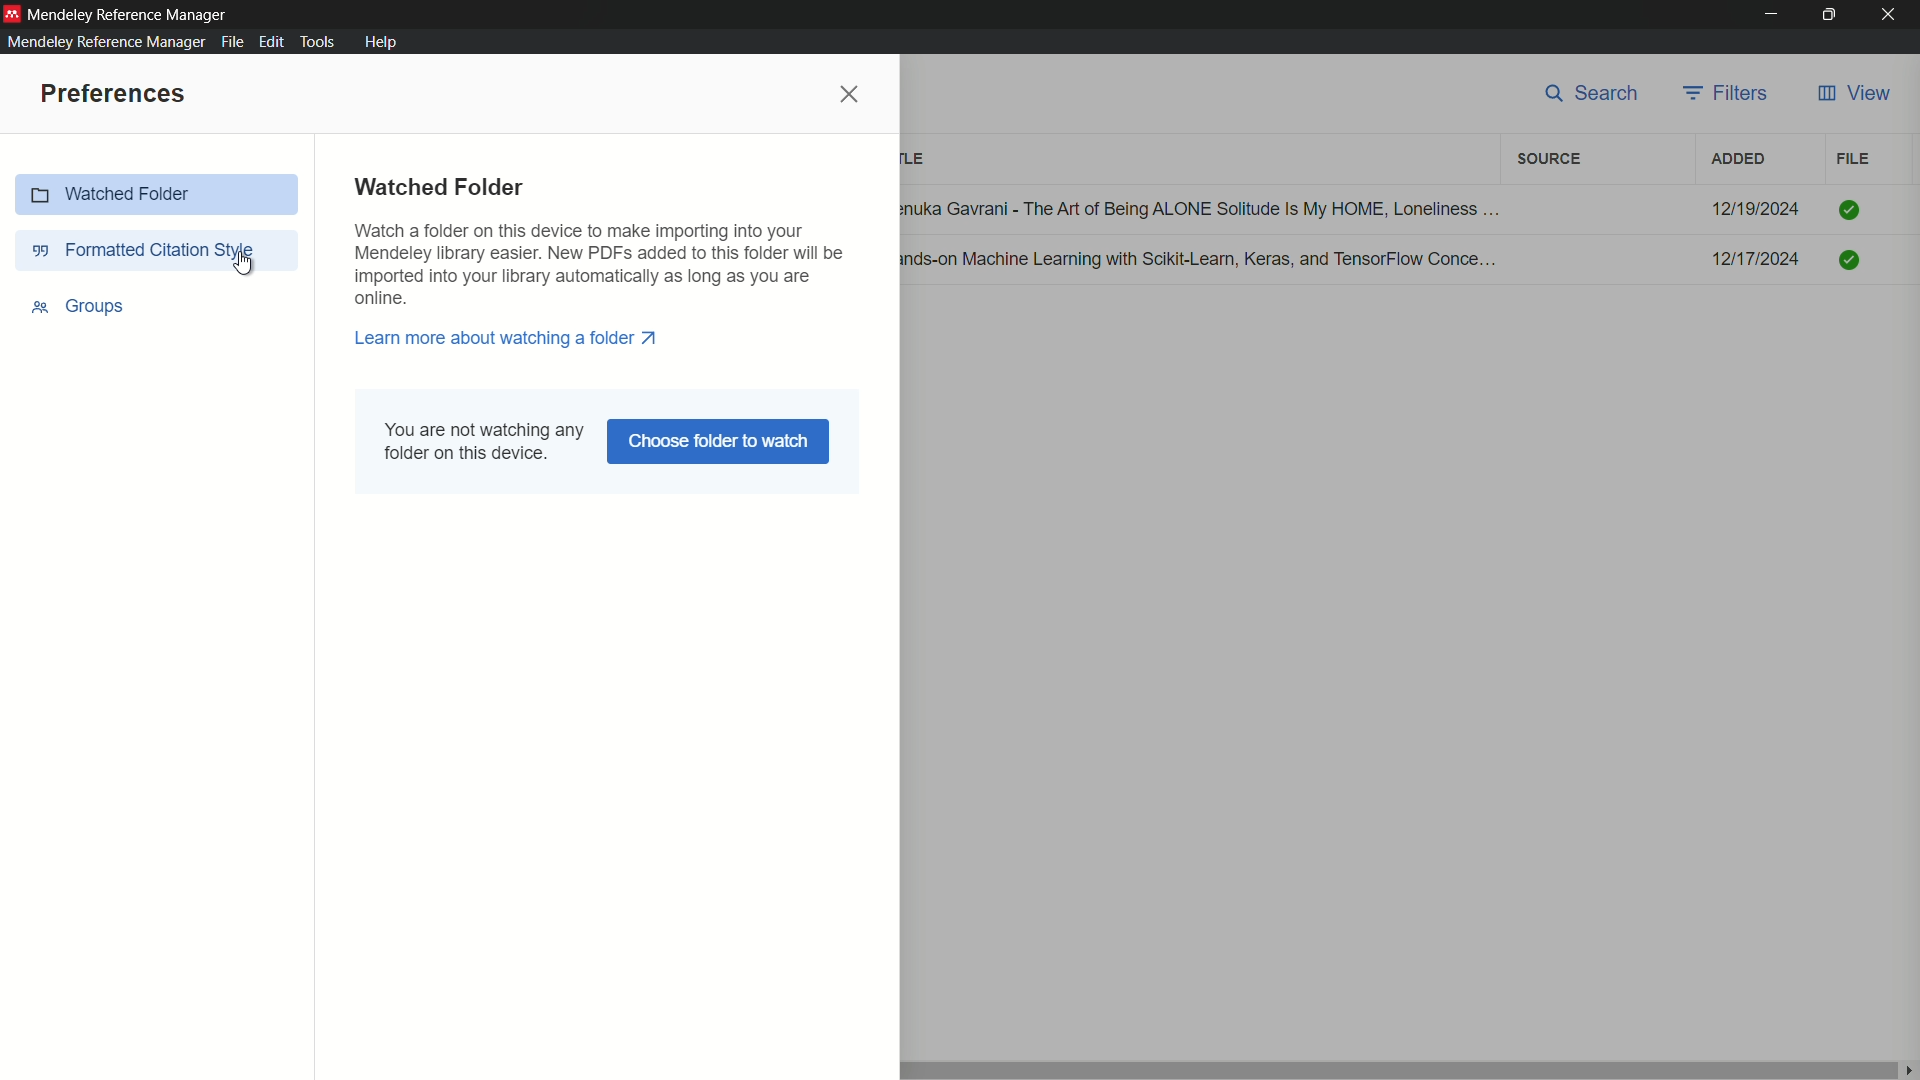 The image size is (1920, 1080). What do you see at coordinates (80, 306) in the screenshot?
I see `groups` at bounding box center [80, 306].